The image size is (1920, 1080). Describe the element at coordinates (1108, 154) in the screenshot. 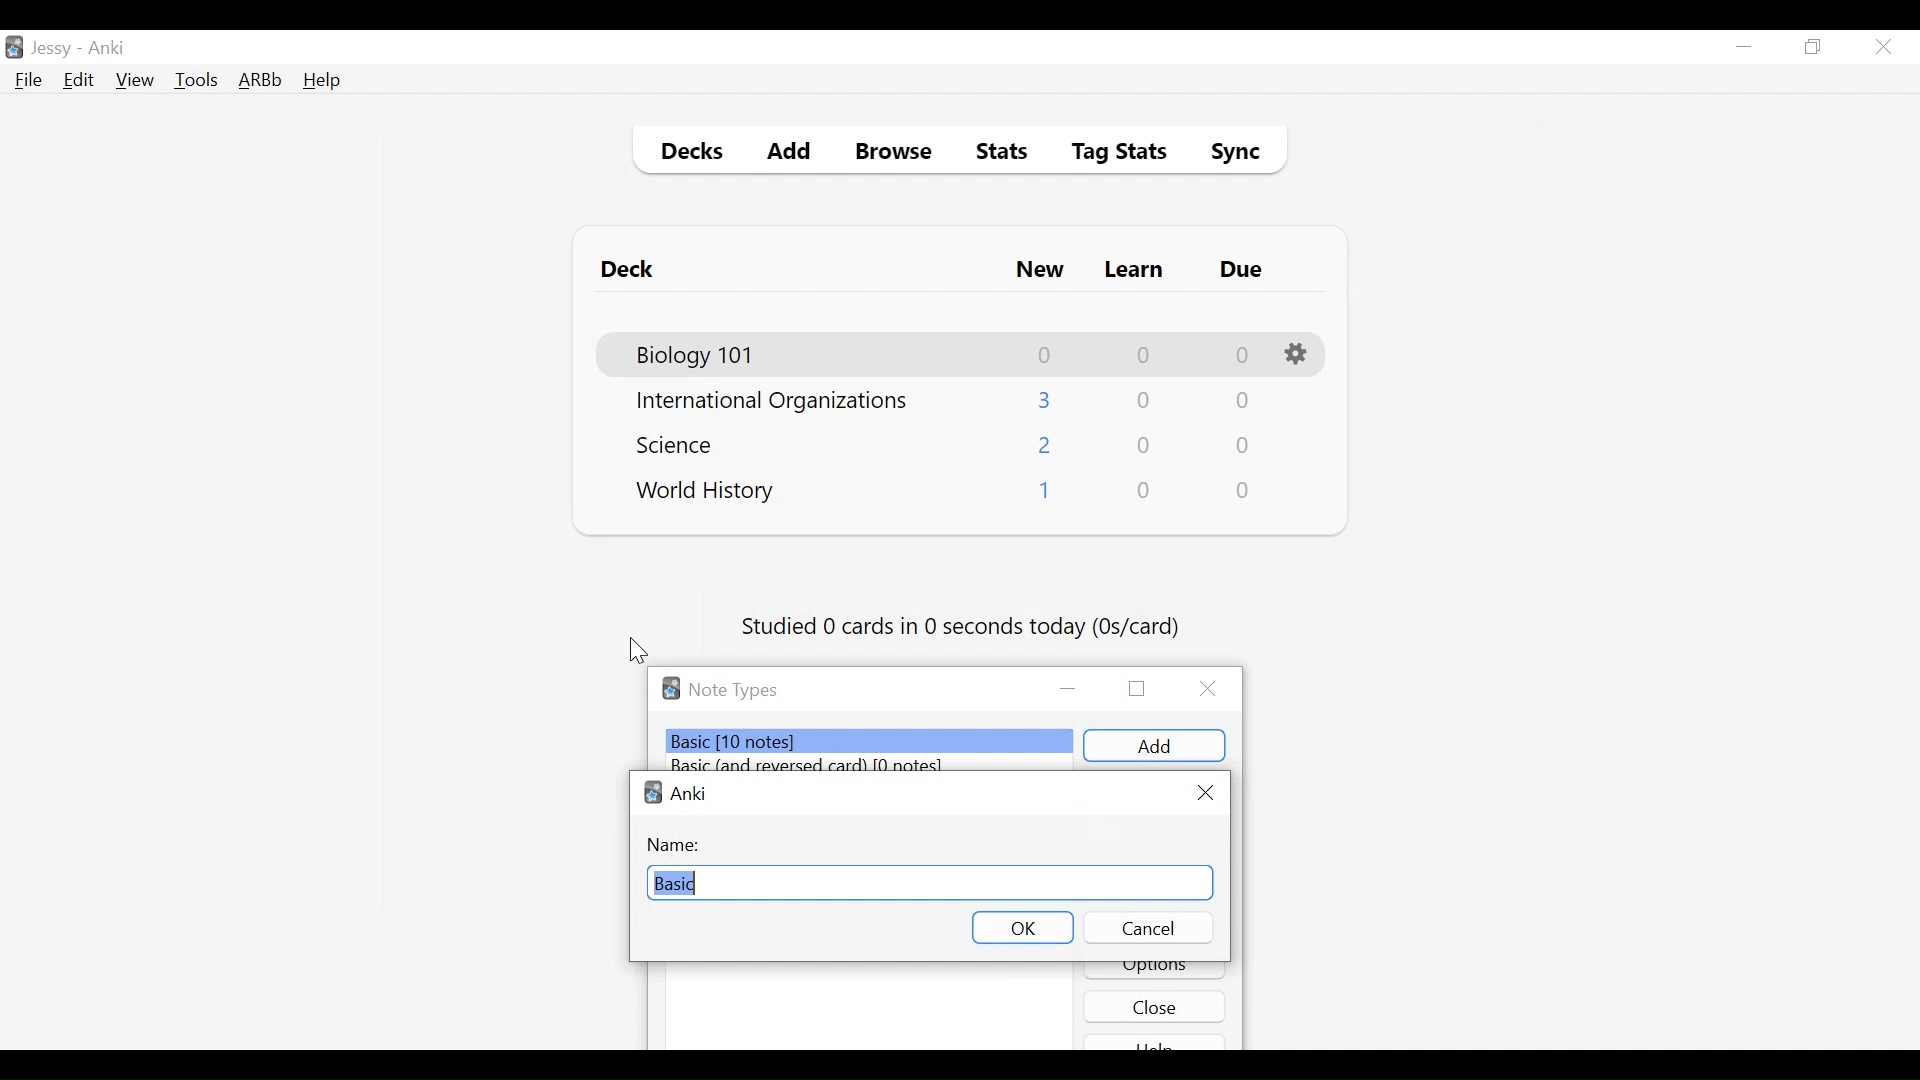

I see `Tag Stats` at that location.